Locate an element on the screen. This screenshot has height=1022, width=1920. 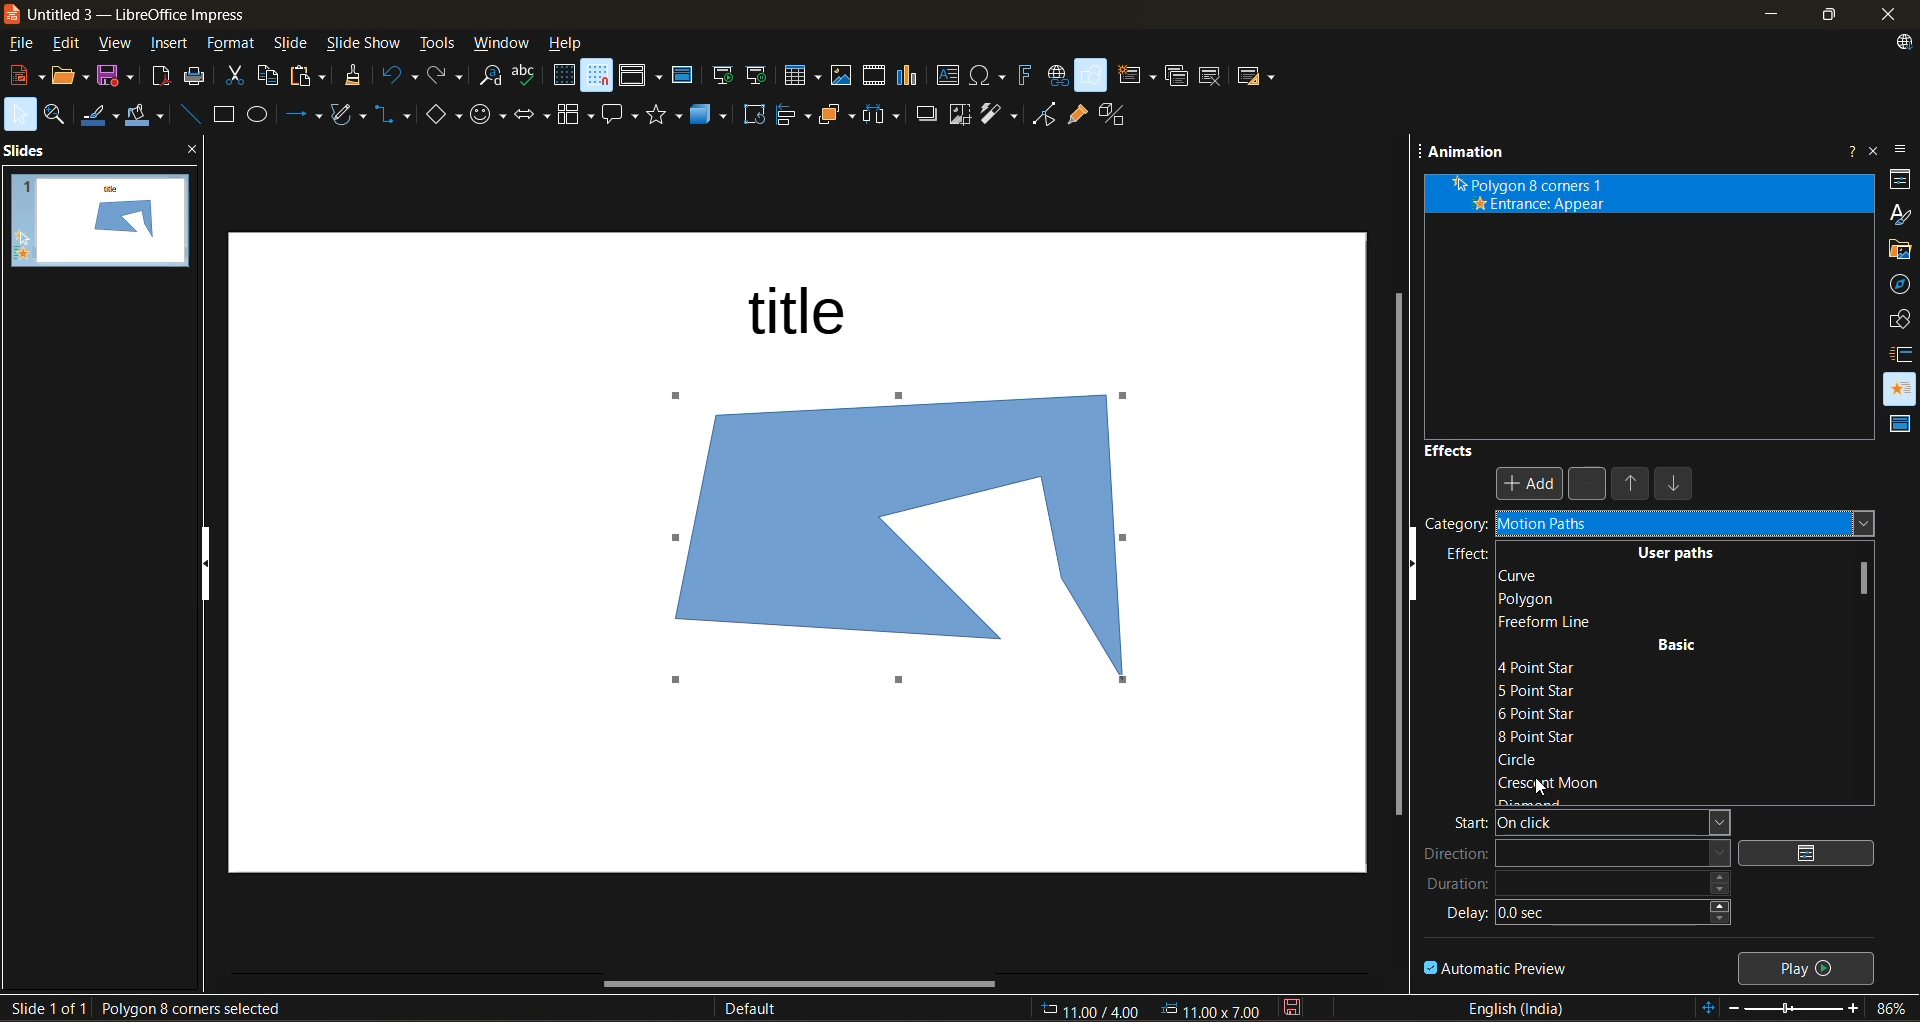
animation is located at coordinates (1467, 154).